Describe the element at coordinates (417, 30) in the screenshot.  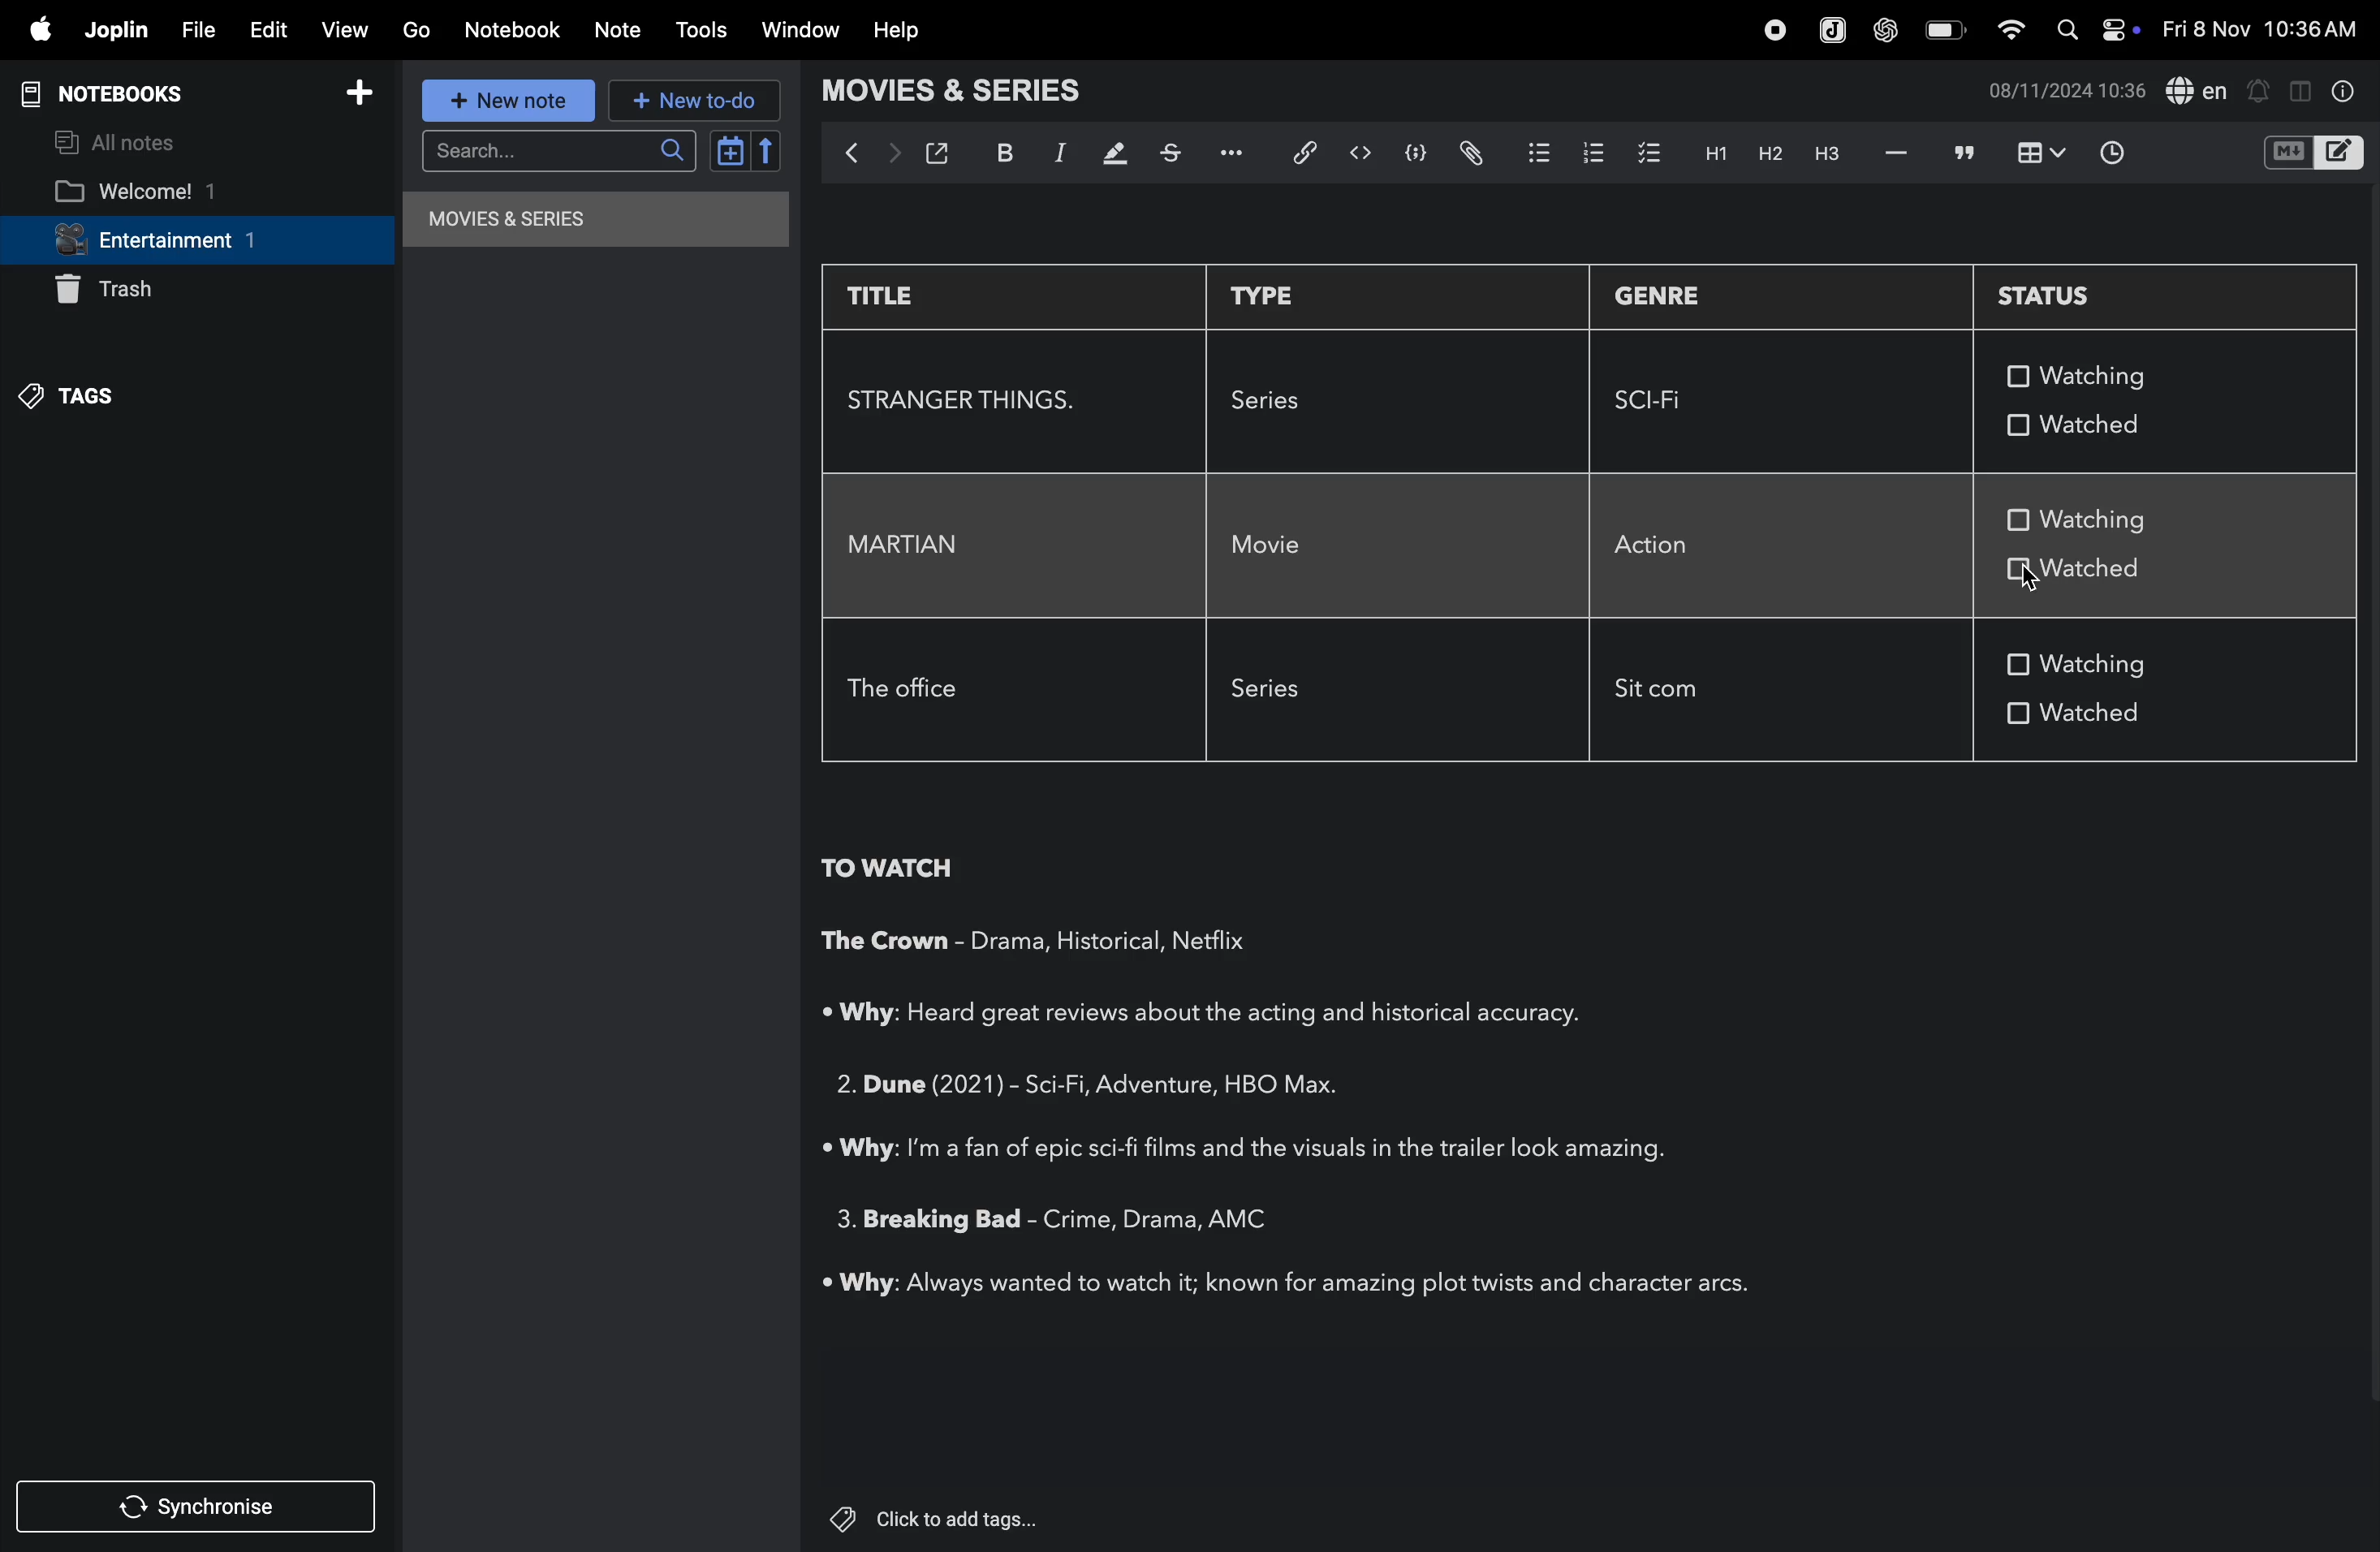
I see `go` at that location.